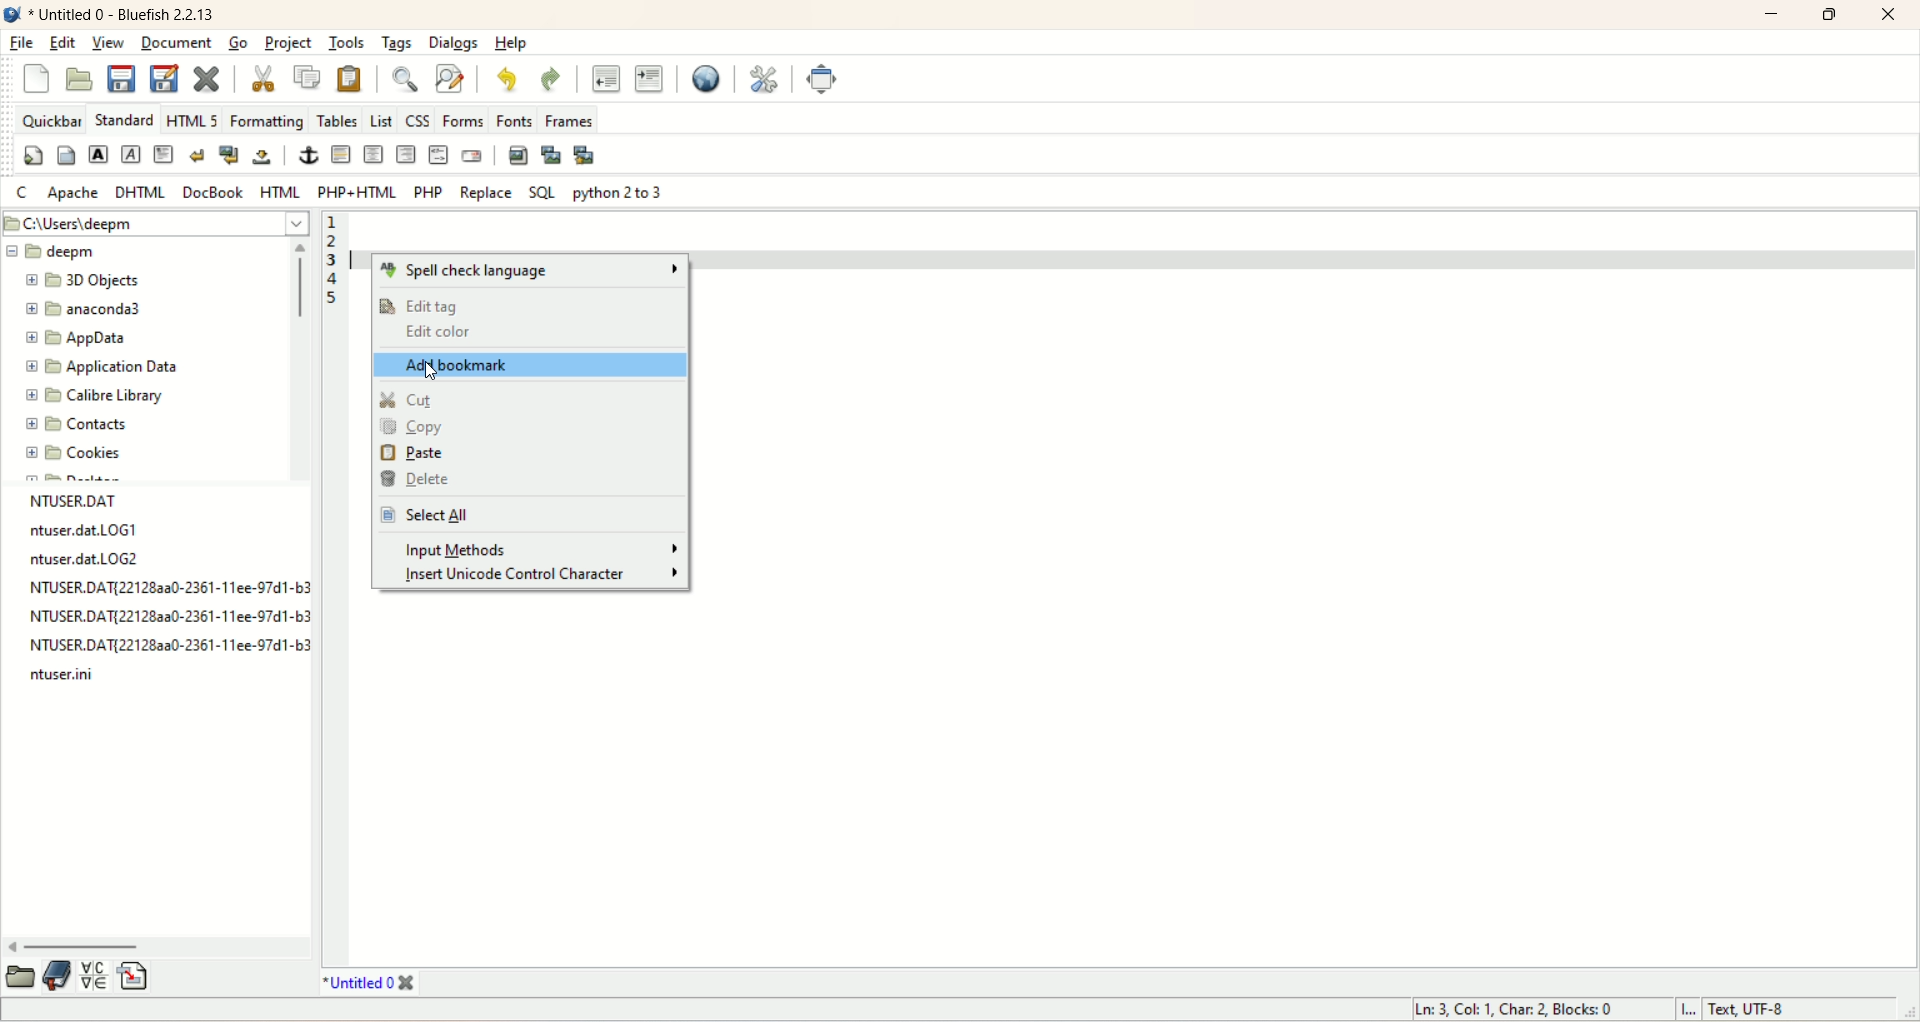  What do you see at coordinates (67, 156) in the screenshot?
I see `body` at bounding box center [67, 156].